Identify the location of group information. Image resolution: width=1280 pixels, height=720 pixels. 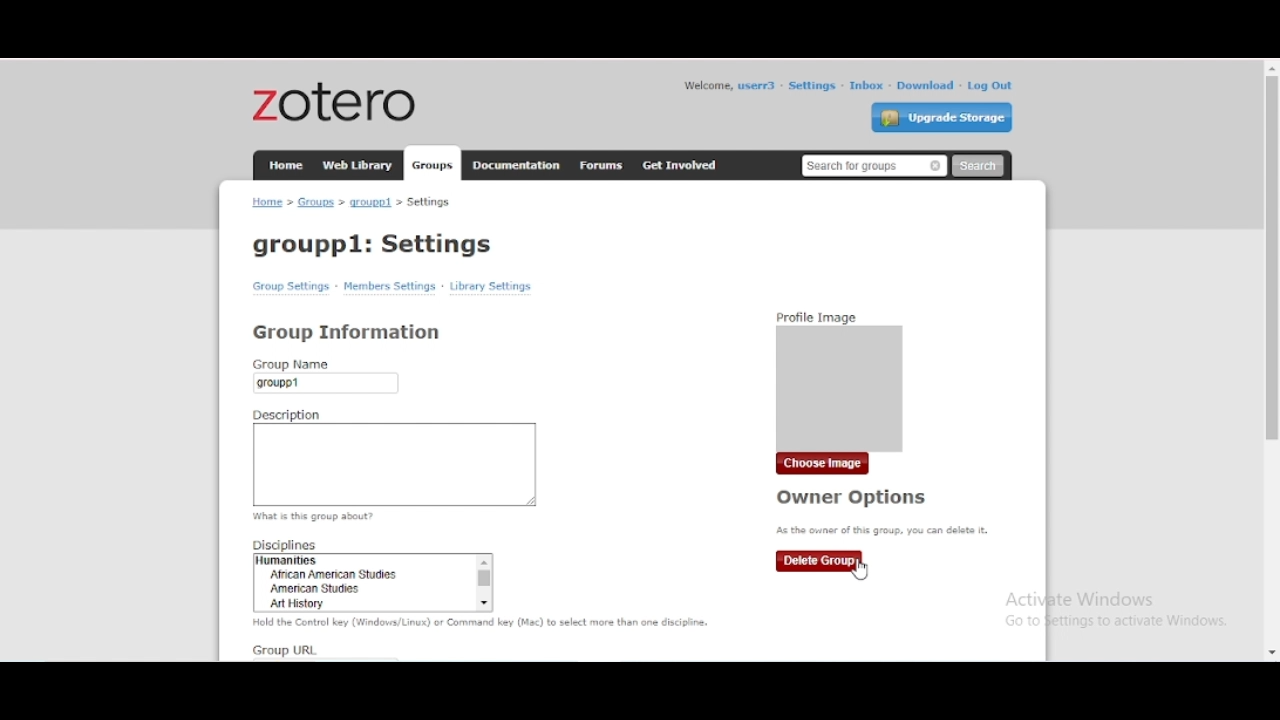
(346, 331).